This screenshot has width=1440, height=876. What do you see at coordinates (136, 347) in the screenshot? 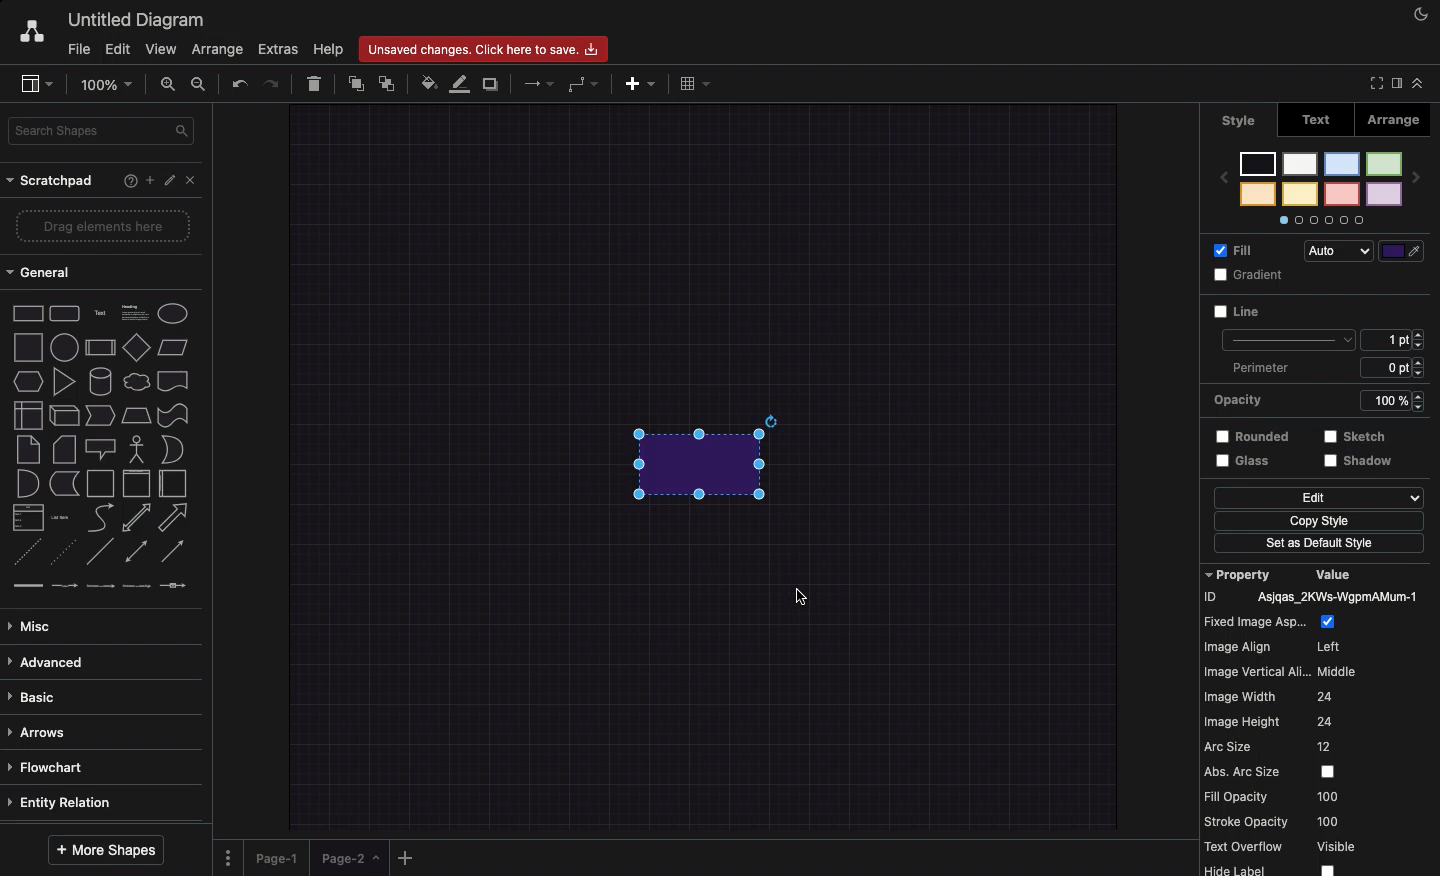
I see `` at bounding box center [136, 347].